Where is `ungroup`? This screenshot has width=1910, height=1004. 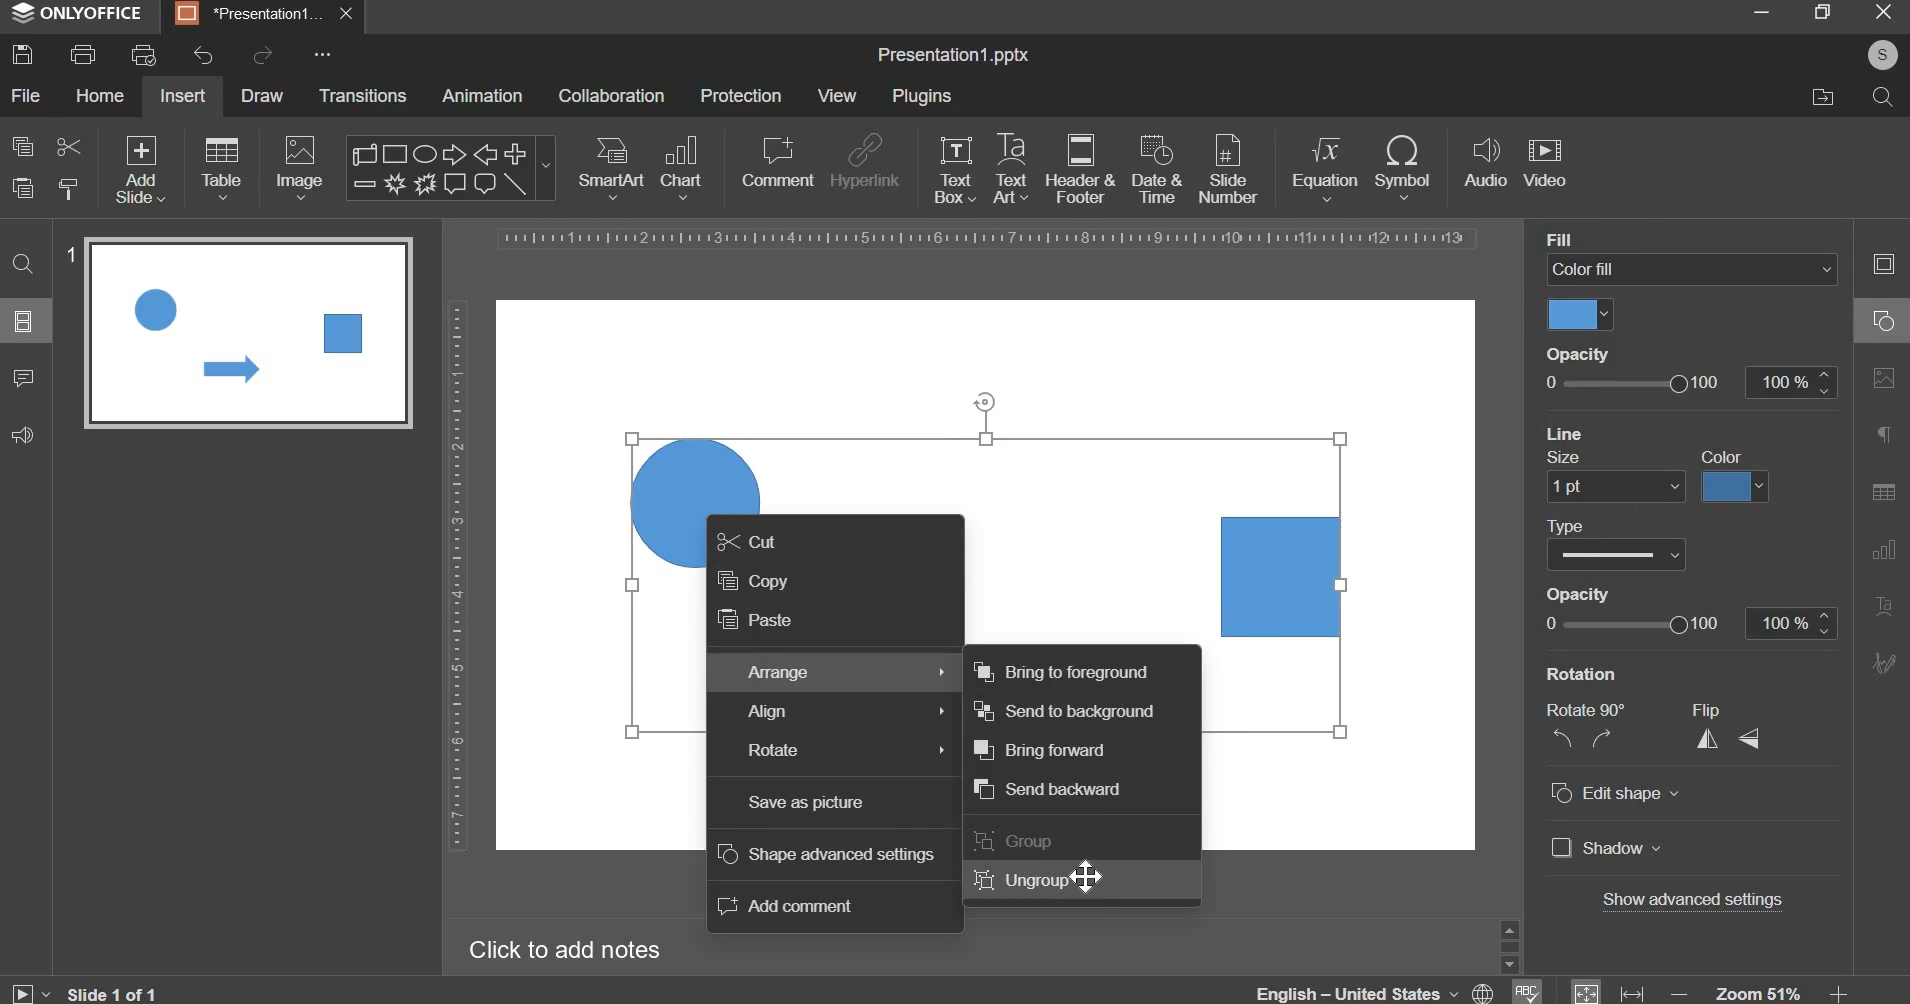
ungroup is located at coordinates (1021, 879).